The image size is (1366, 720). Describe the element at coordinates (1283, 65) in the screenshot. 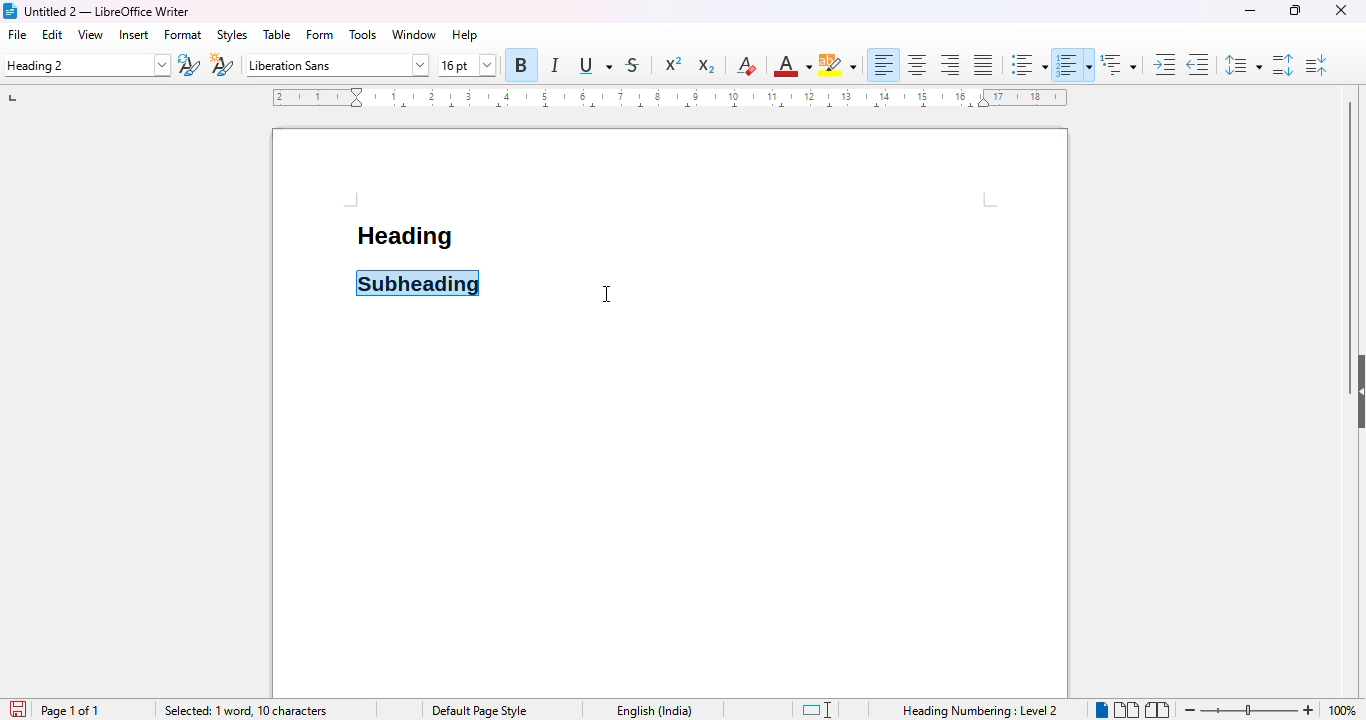

I see `increase paragraph spacing` at that location.